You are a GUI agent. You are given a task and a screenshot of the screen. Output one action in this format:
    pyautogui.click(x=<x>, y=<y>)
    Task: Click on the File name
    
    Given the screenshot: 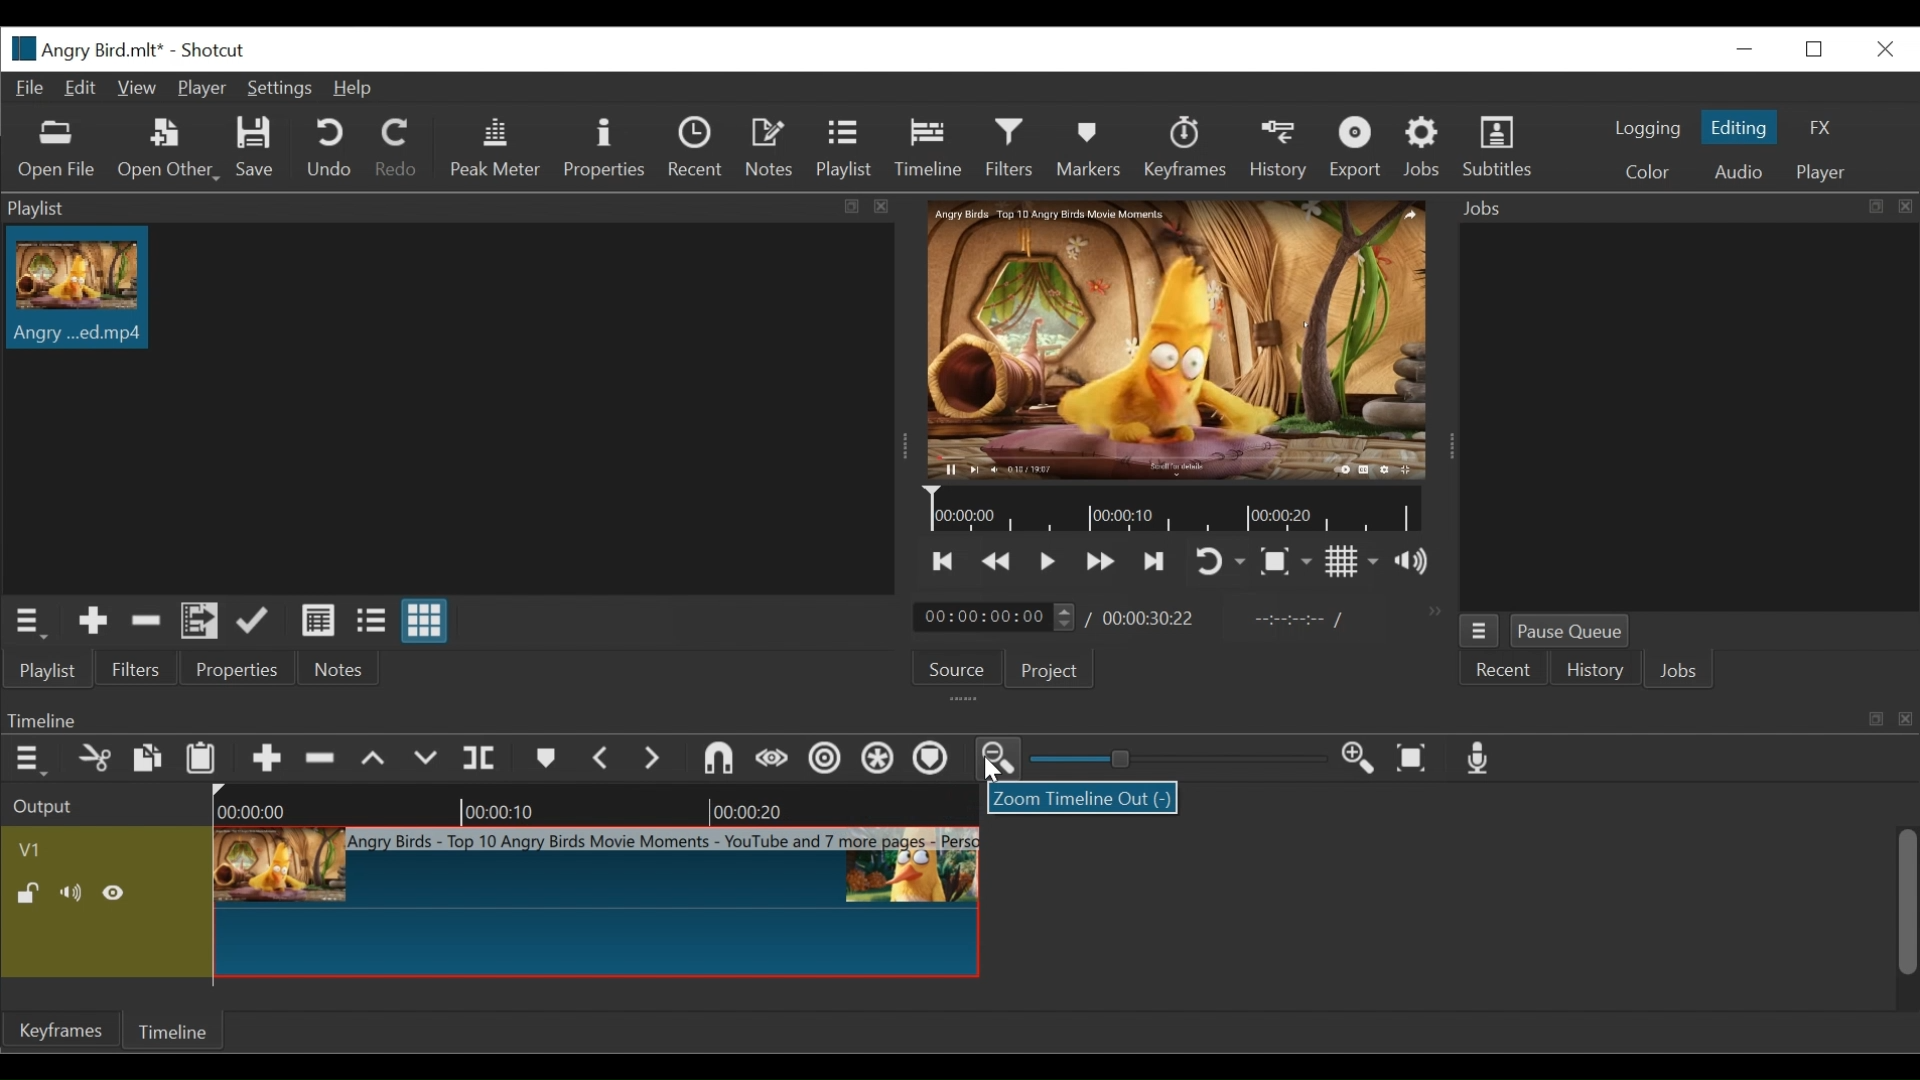 What is the action you would take?
    pyautogui.click(x=82, y=49)
    